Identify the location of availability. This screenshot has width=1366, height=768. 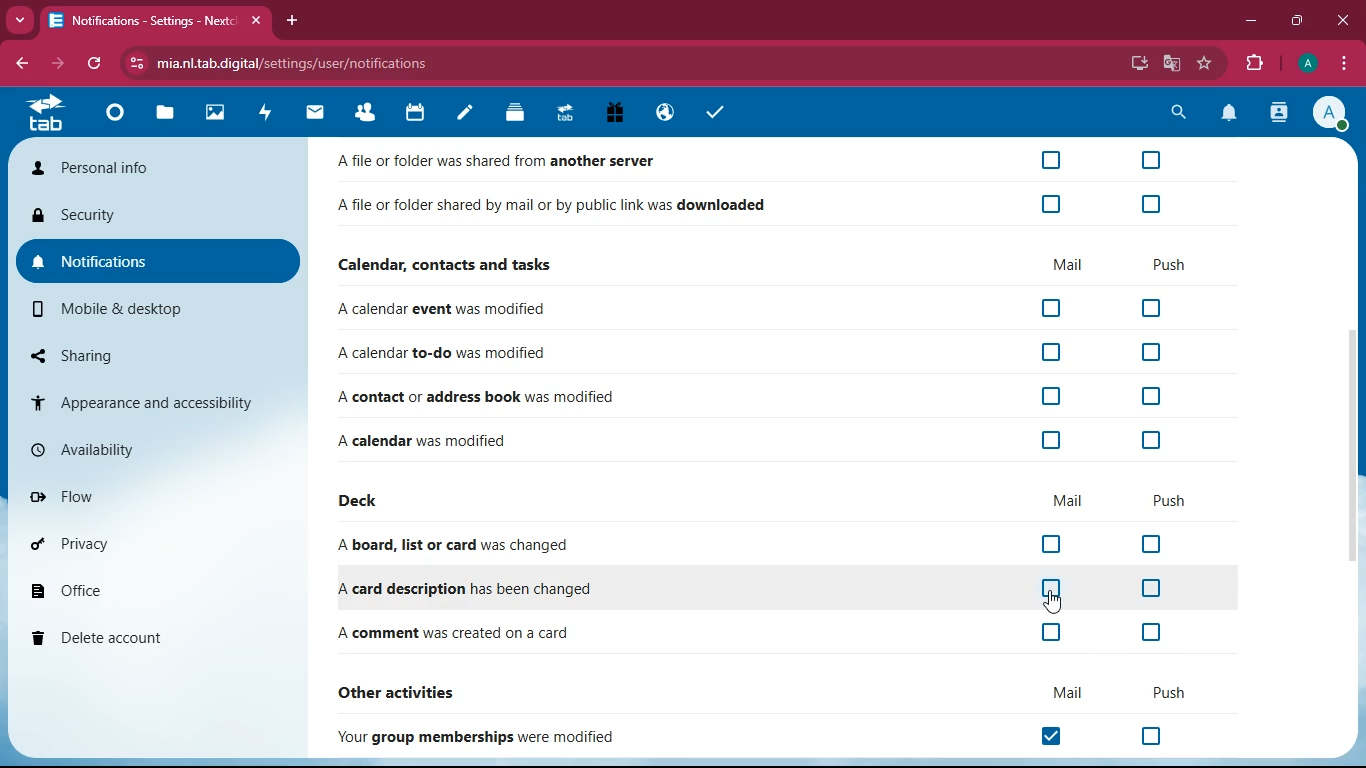
(155, 449).